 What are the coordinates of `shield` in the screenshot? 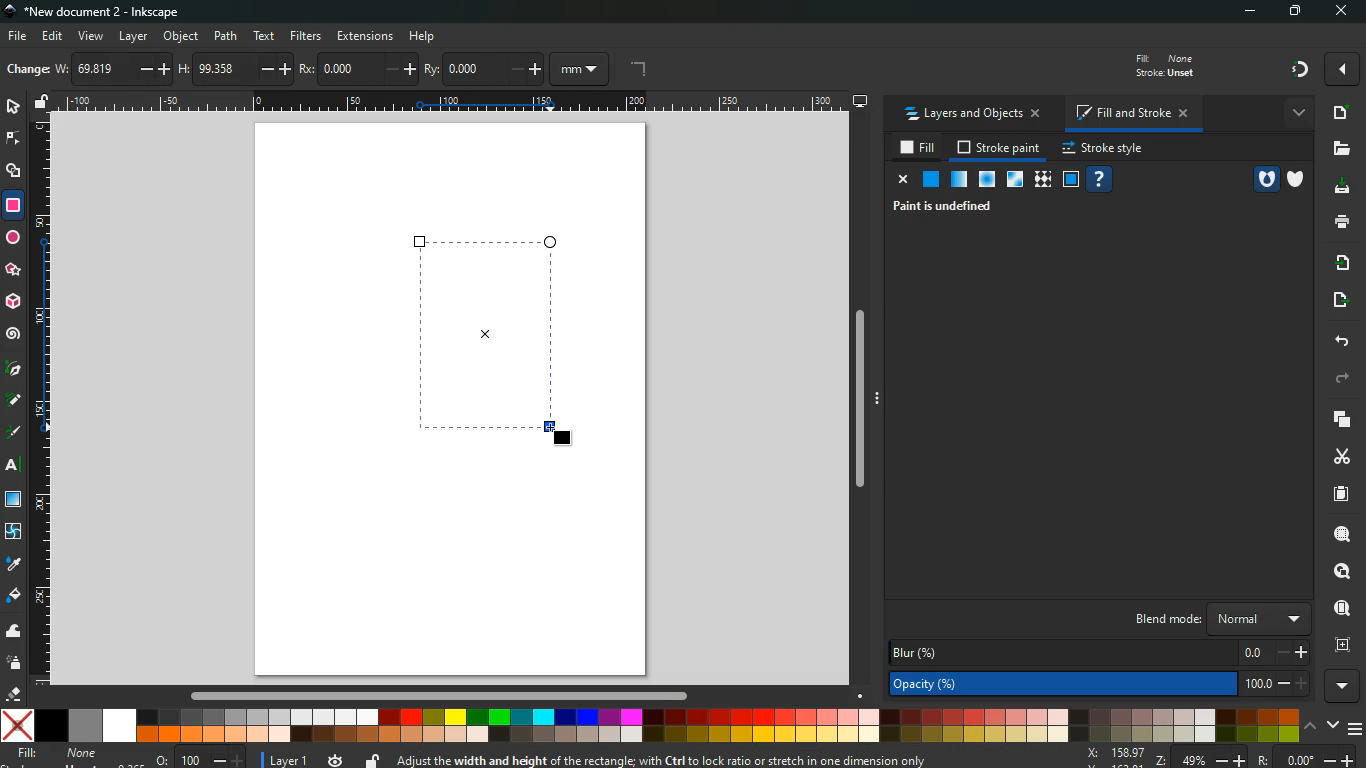 It's located at (1296, 179).